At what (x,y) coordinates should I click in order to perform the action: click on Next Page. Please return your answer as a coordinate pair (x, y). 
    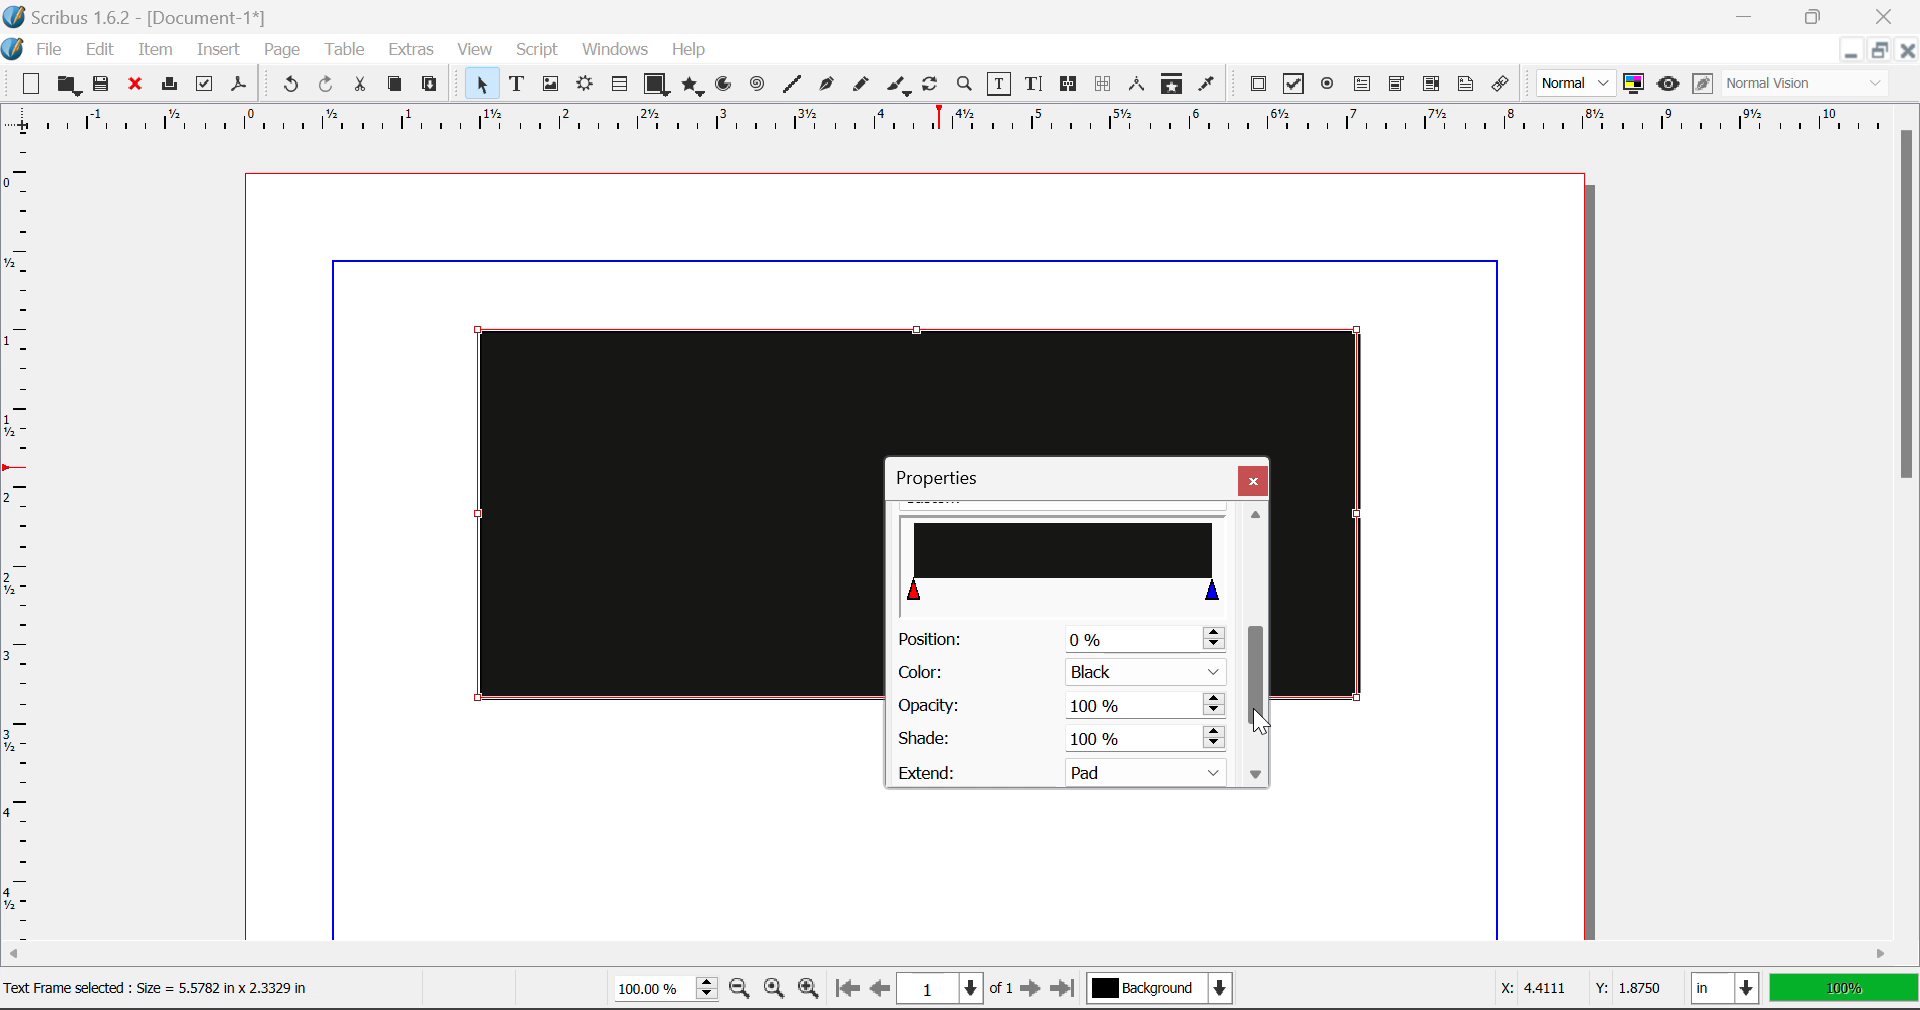
    Looking at the image, I should click on (1030, 990).